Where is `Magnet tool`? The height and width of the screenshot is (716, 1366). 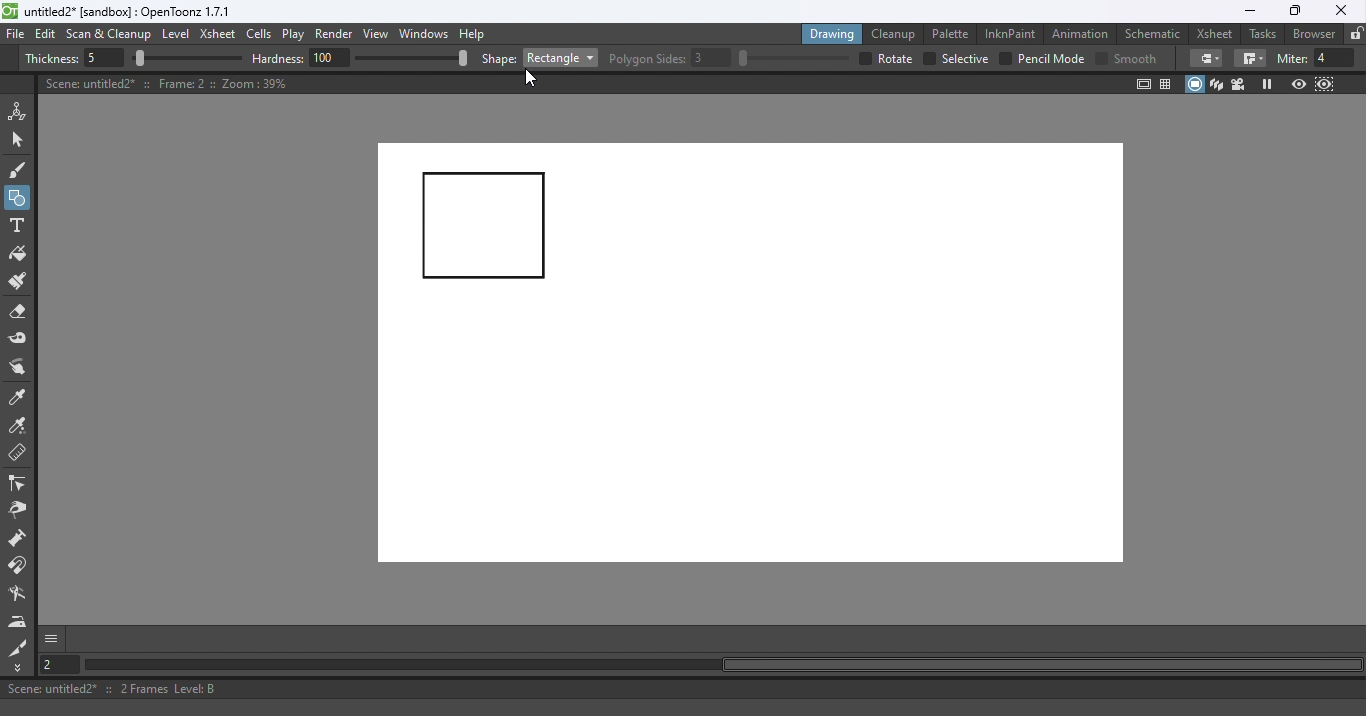
Magnet tool is located at coordinates (19, 566).